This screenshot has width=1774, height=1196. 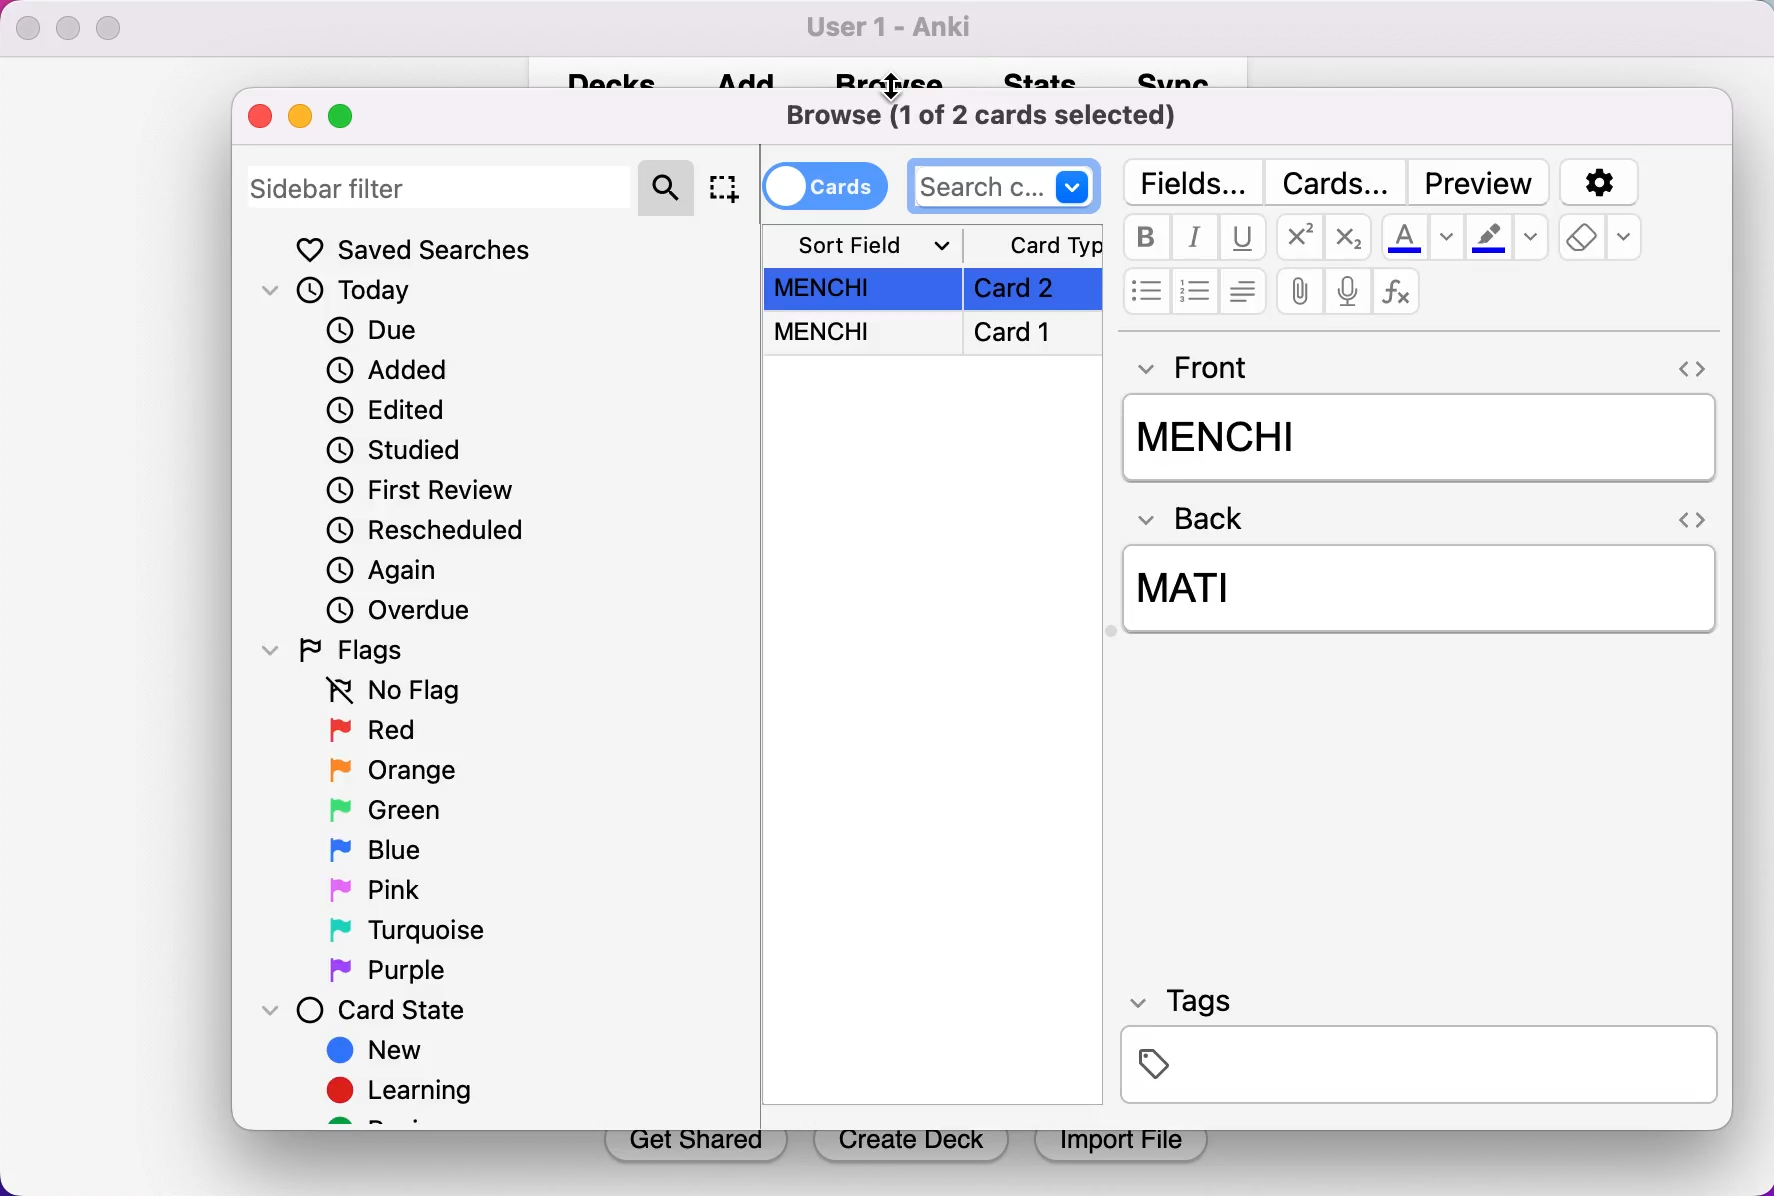 I want to click on due, so click(x=381, y=331).